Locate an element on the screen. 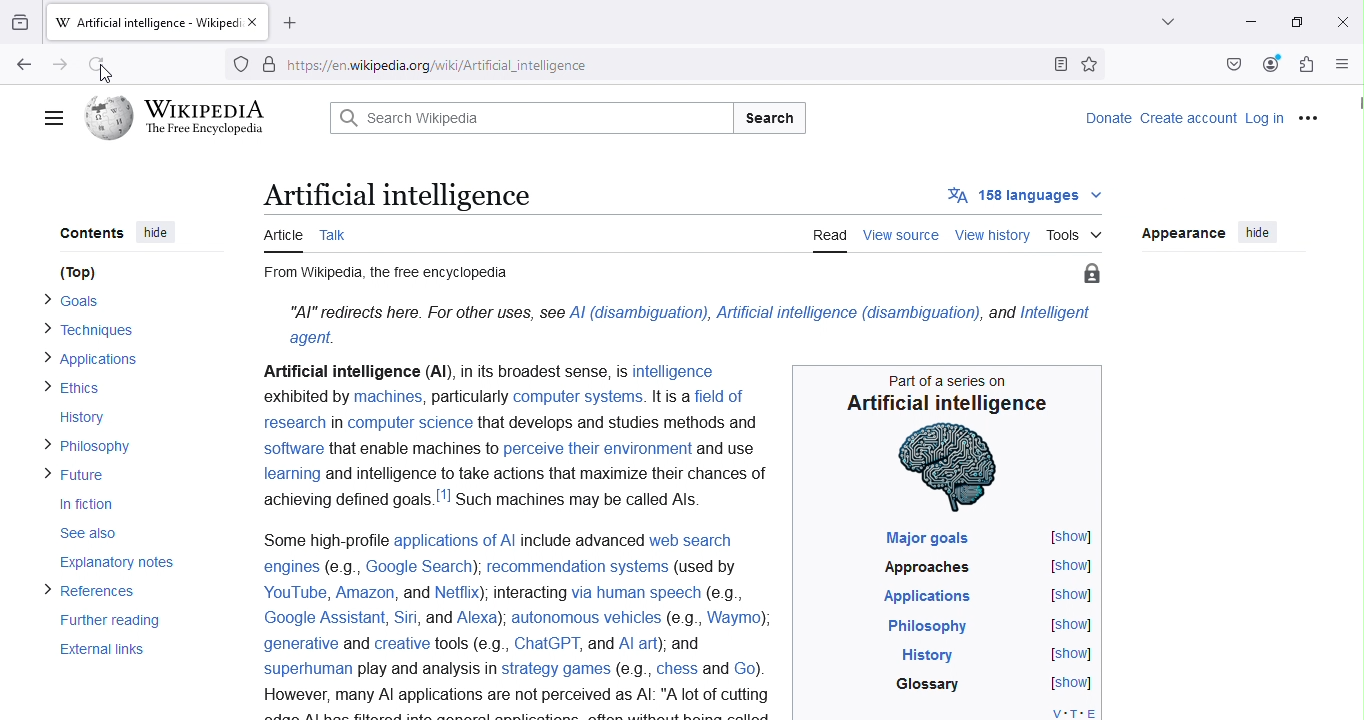 The width and height of the screenshot is (1364, 720). intelligence is located at coordinates (673, 372).